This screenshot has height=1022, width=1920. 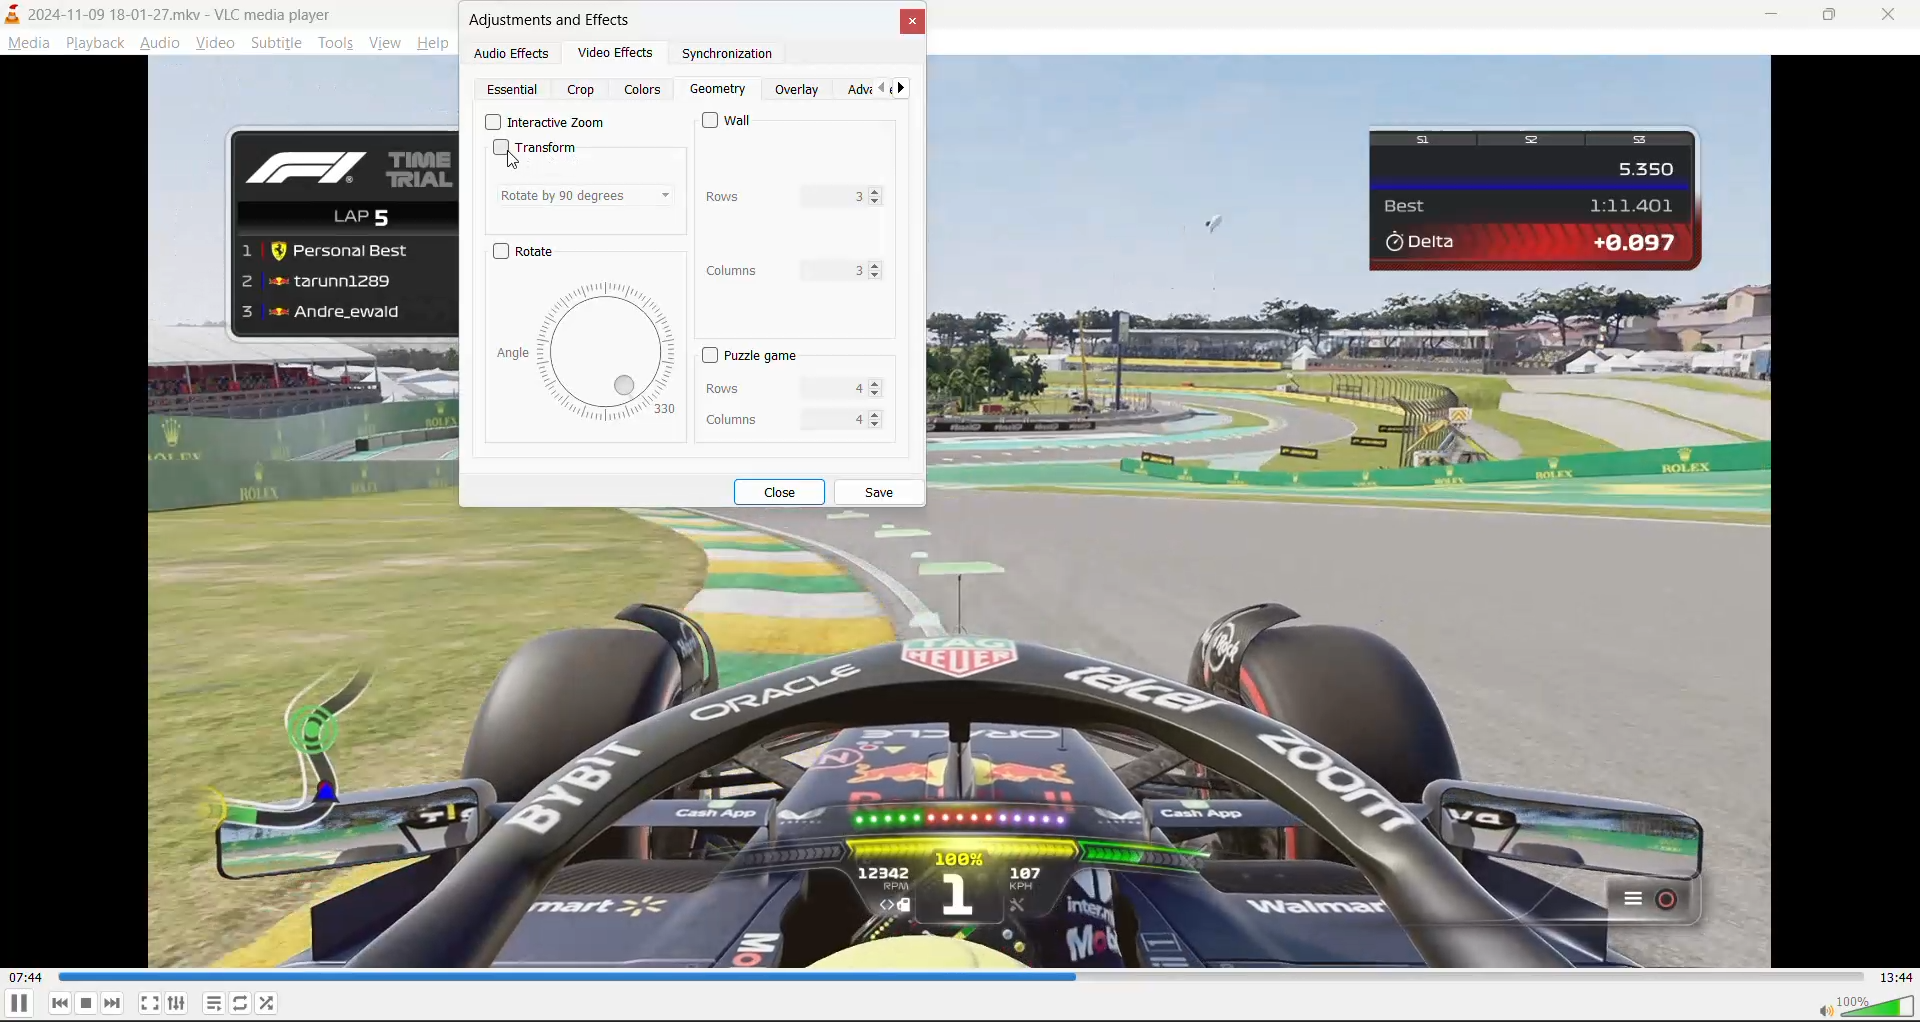 What do you see at coordinates (511, 91) in the screenshot?
I see `essential` at bounding box center [511, 91].